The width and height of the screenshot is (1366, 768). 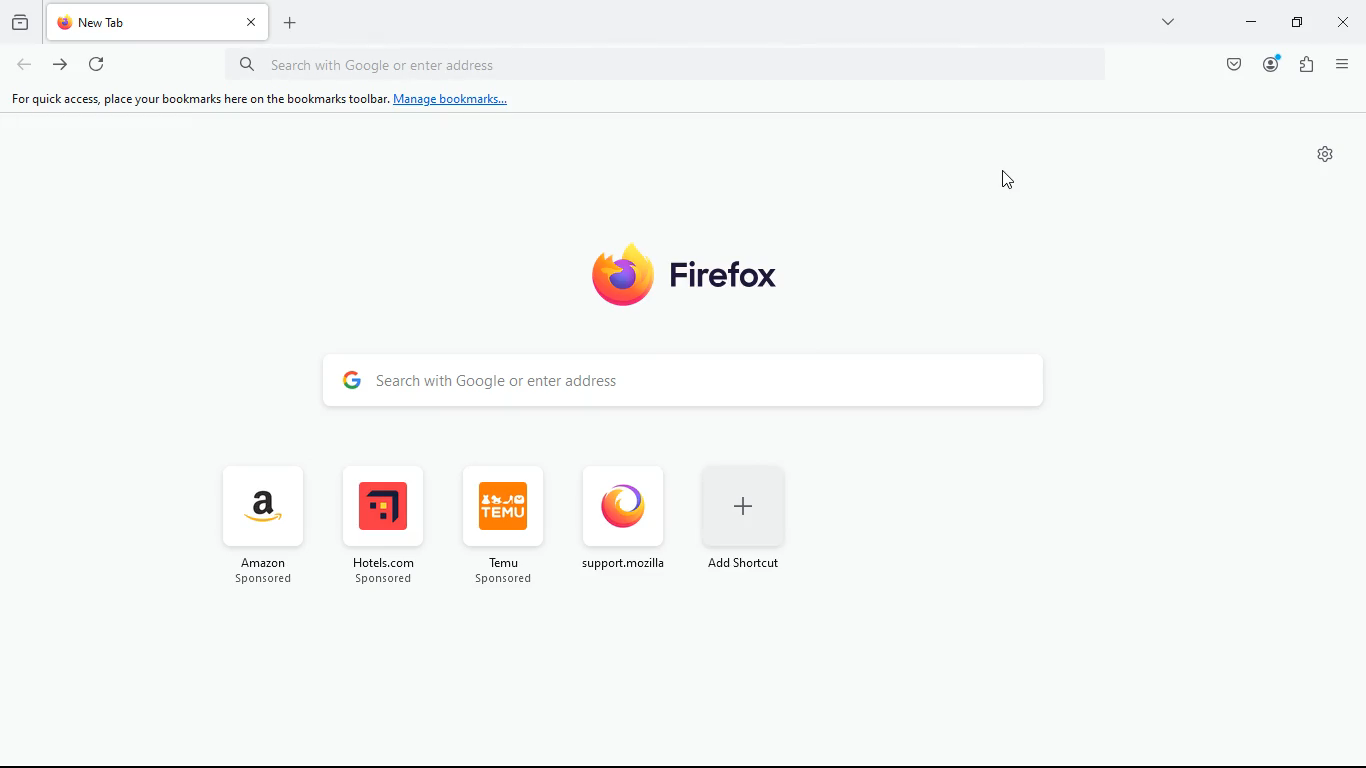 I want to click on maximize, so click(x=1295, y=24).